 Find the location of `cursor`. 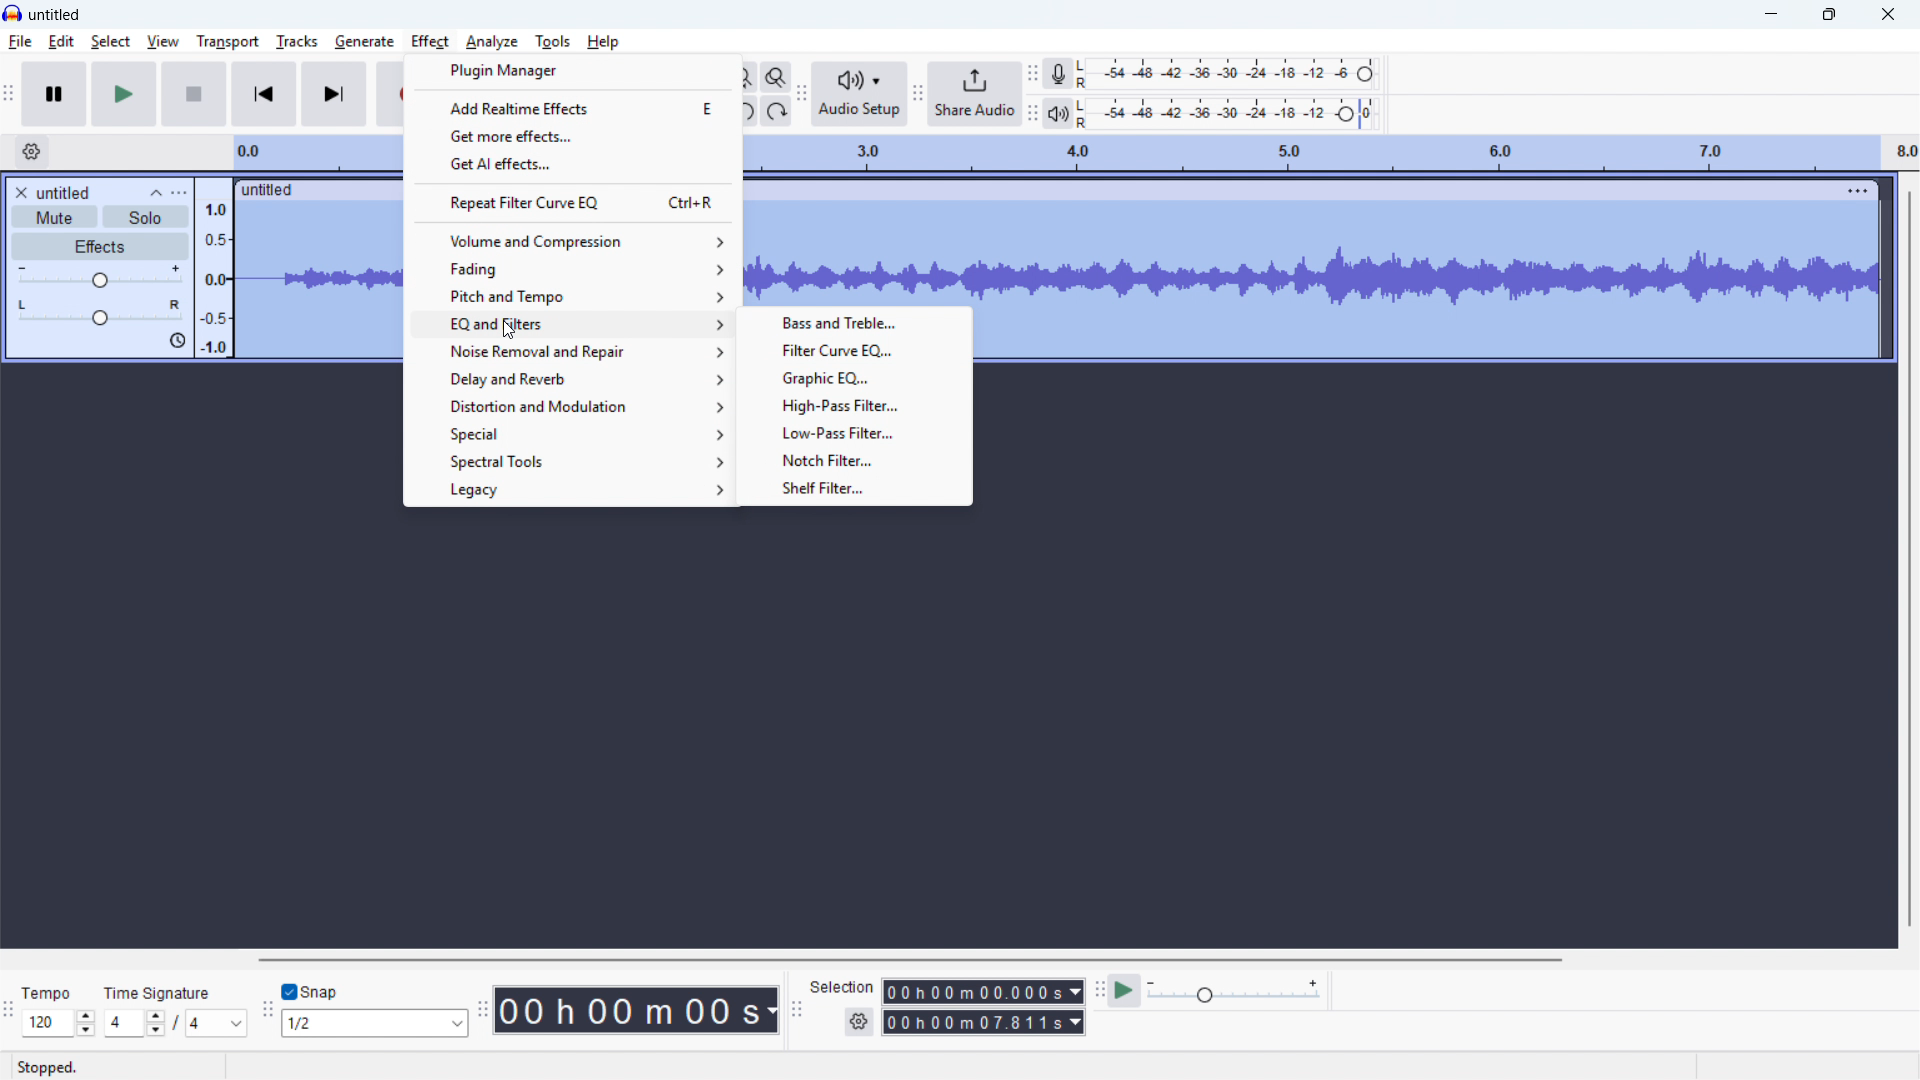

cursor is located at coordinates (506, 330).